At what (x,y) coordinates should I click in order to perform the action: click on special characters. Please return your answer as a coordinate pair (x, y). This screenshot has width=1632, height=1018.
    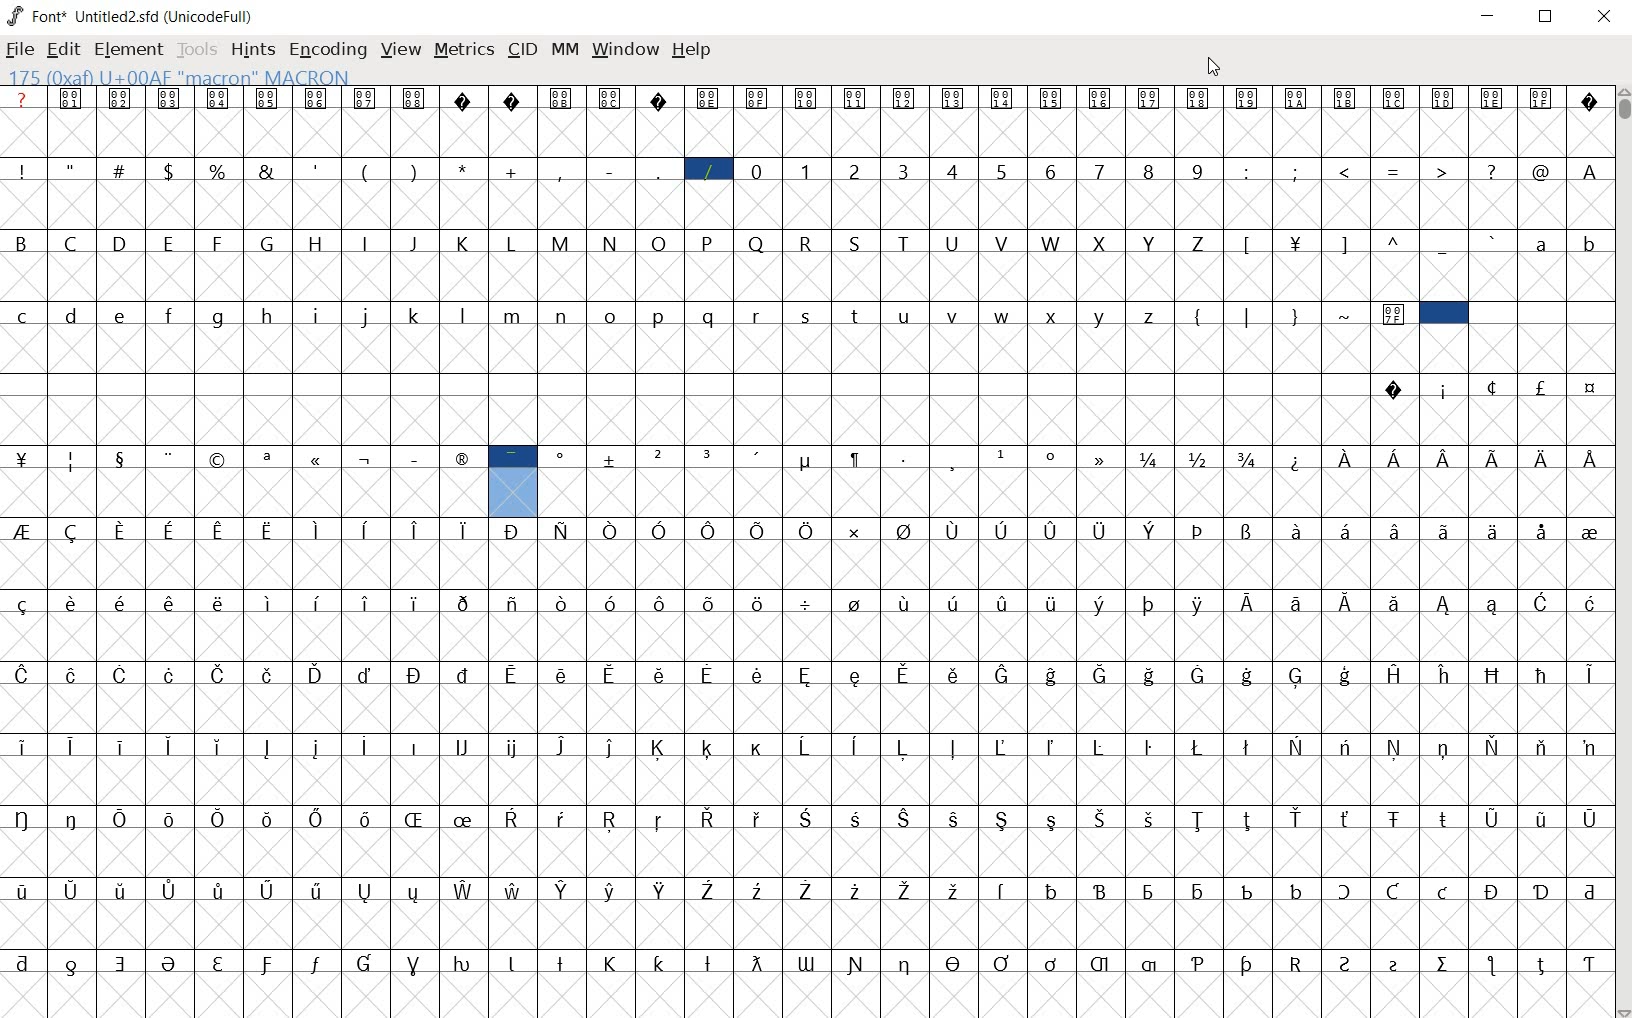
    Looking at the image, I should click on (635, 194).